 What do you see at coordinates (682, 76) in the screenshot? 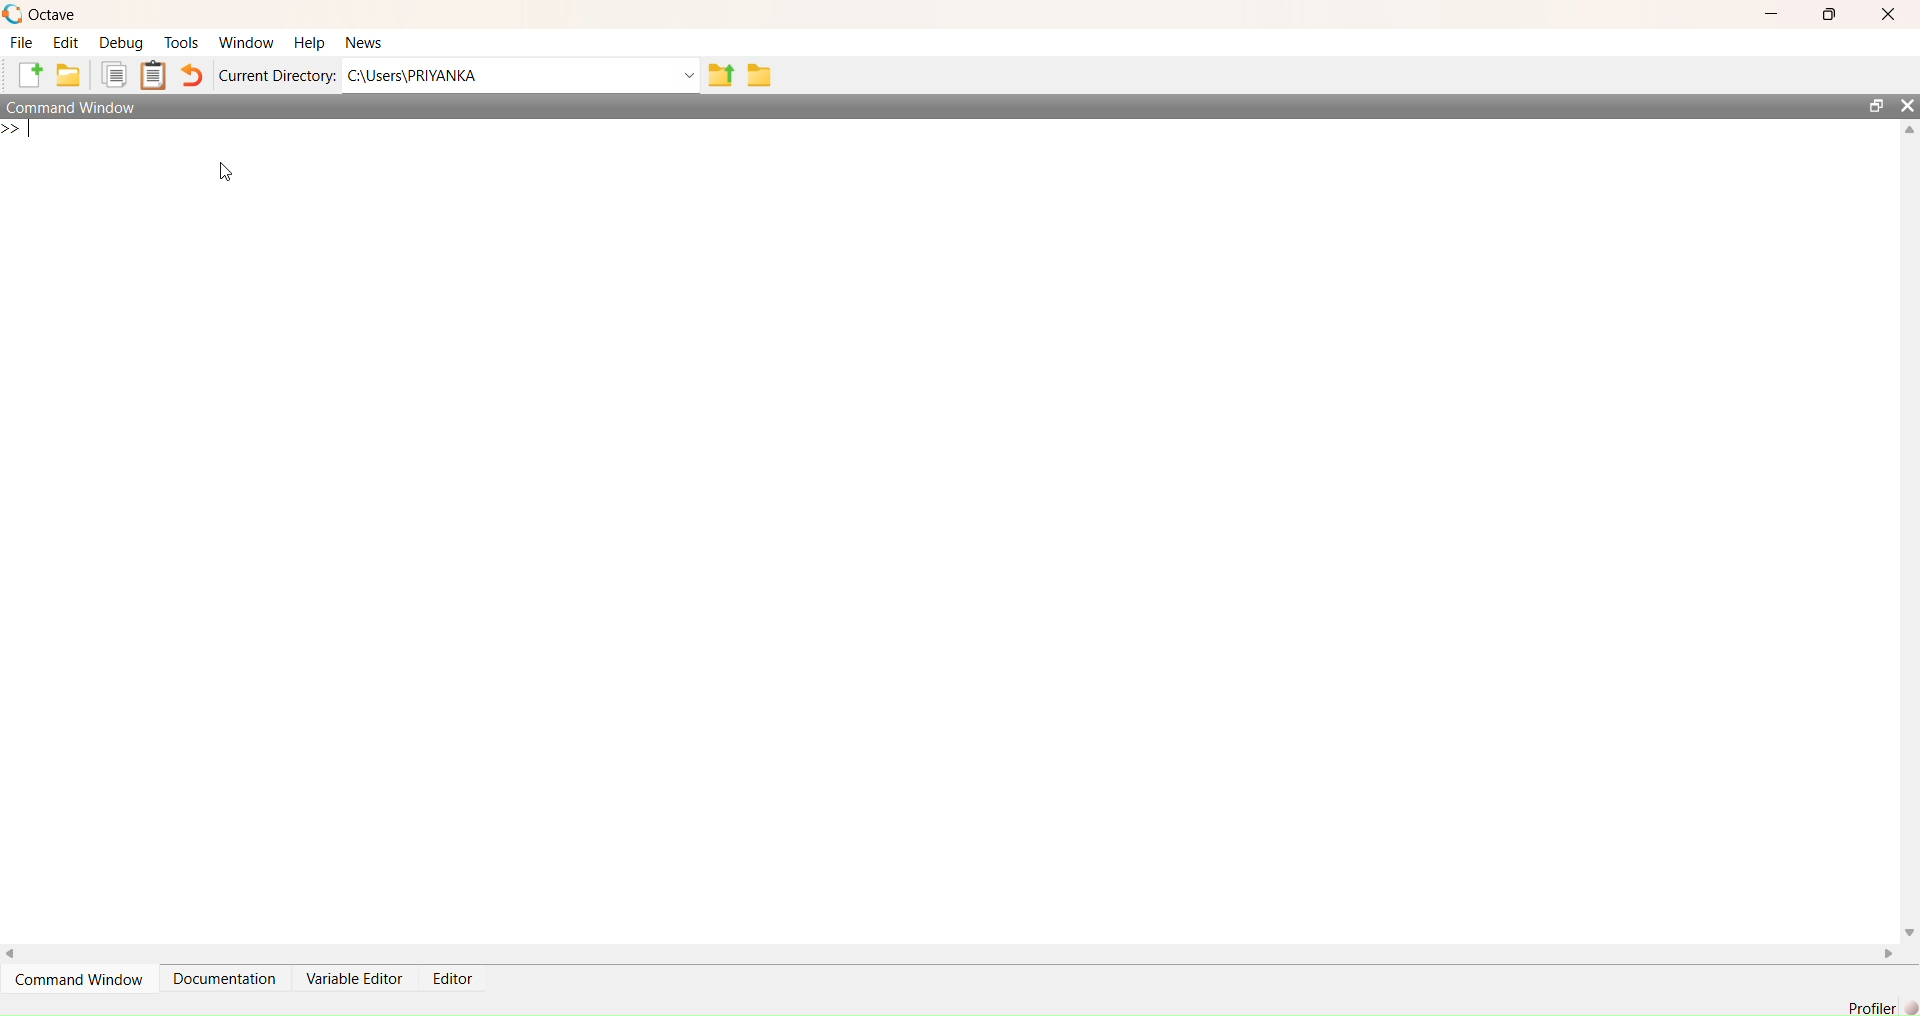
I see `dropdown` at bounding box center [682, 76].